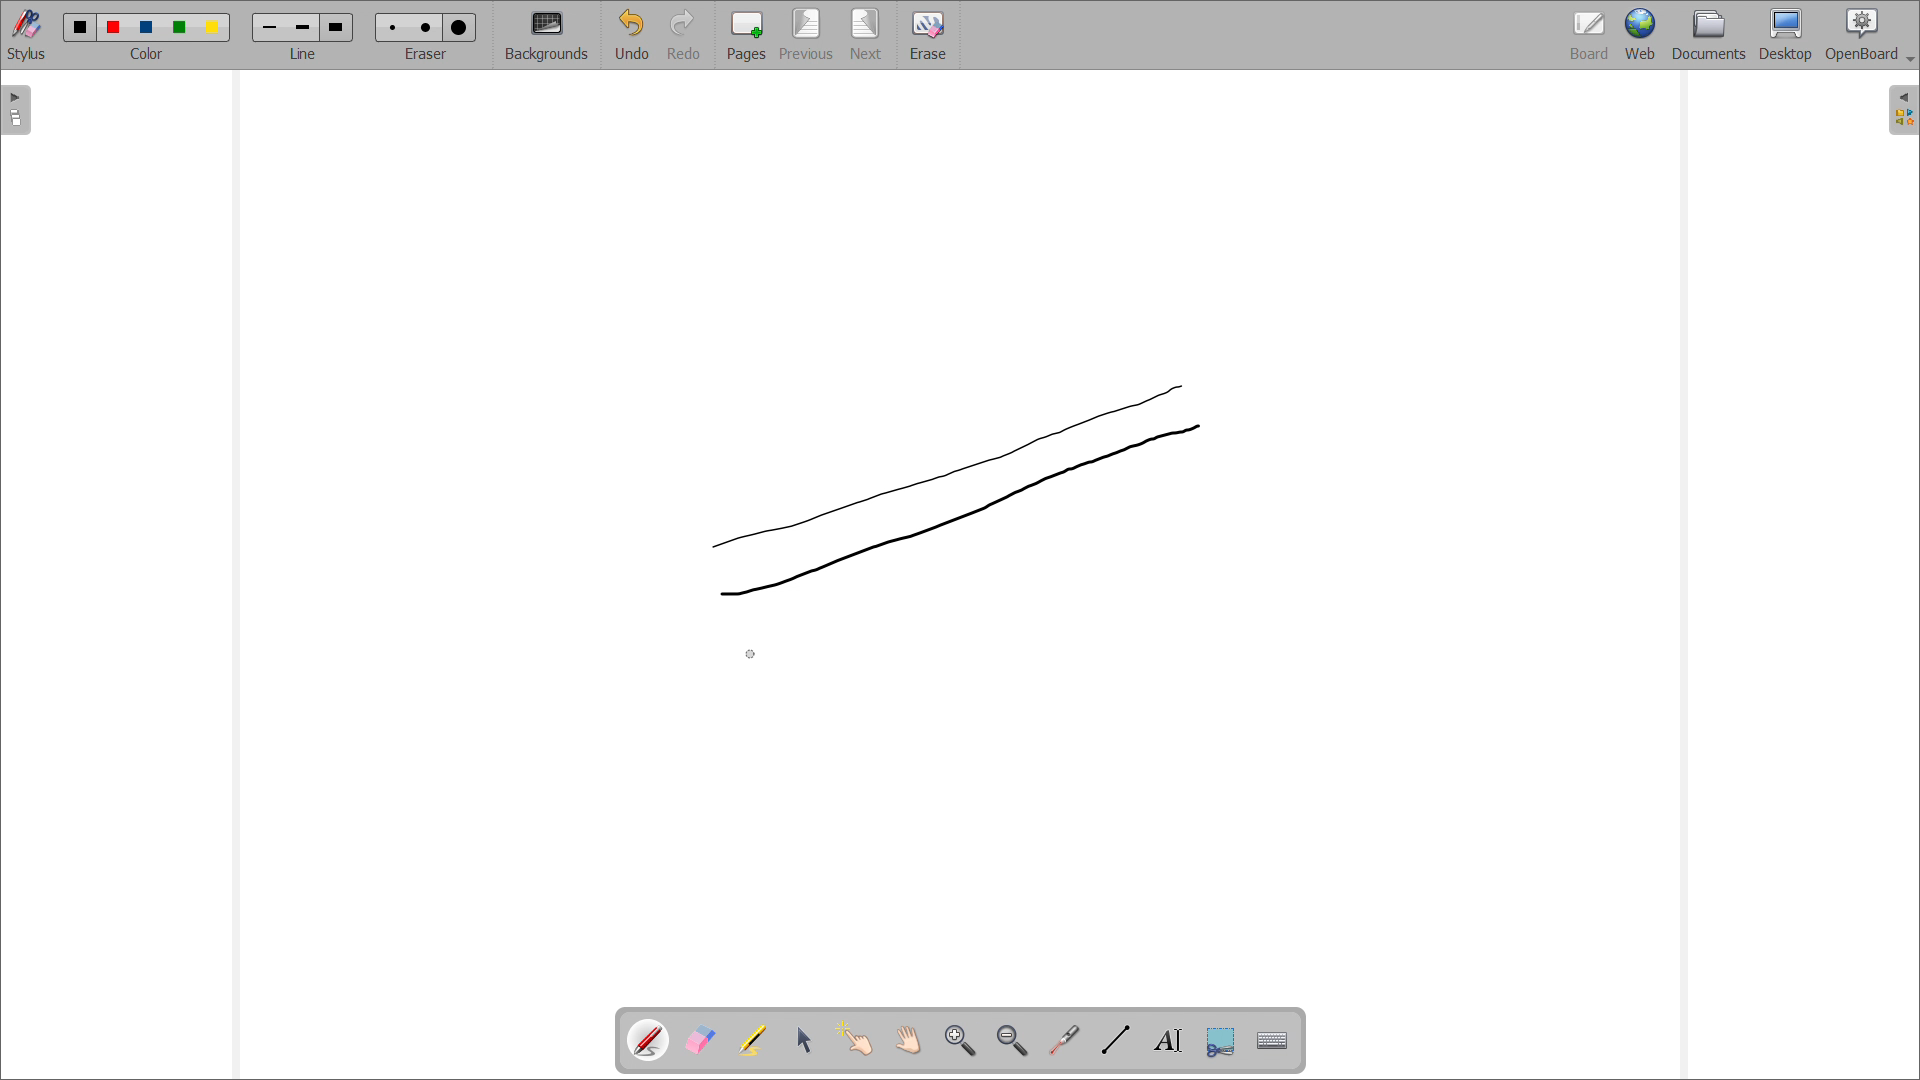 This screenshot has height=1080, width=1920. What do you see at coordinates (685, 34) in the screenshot?
I see `redo` at bounding box center [685, 34].